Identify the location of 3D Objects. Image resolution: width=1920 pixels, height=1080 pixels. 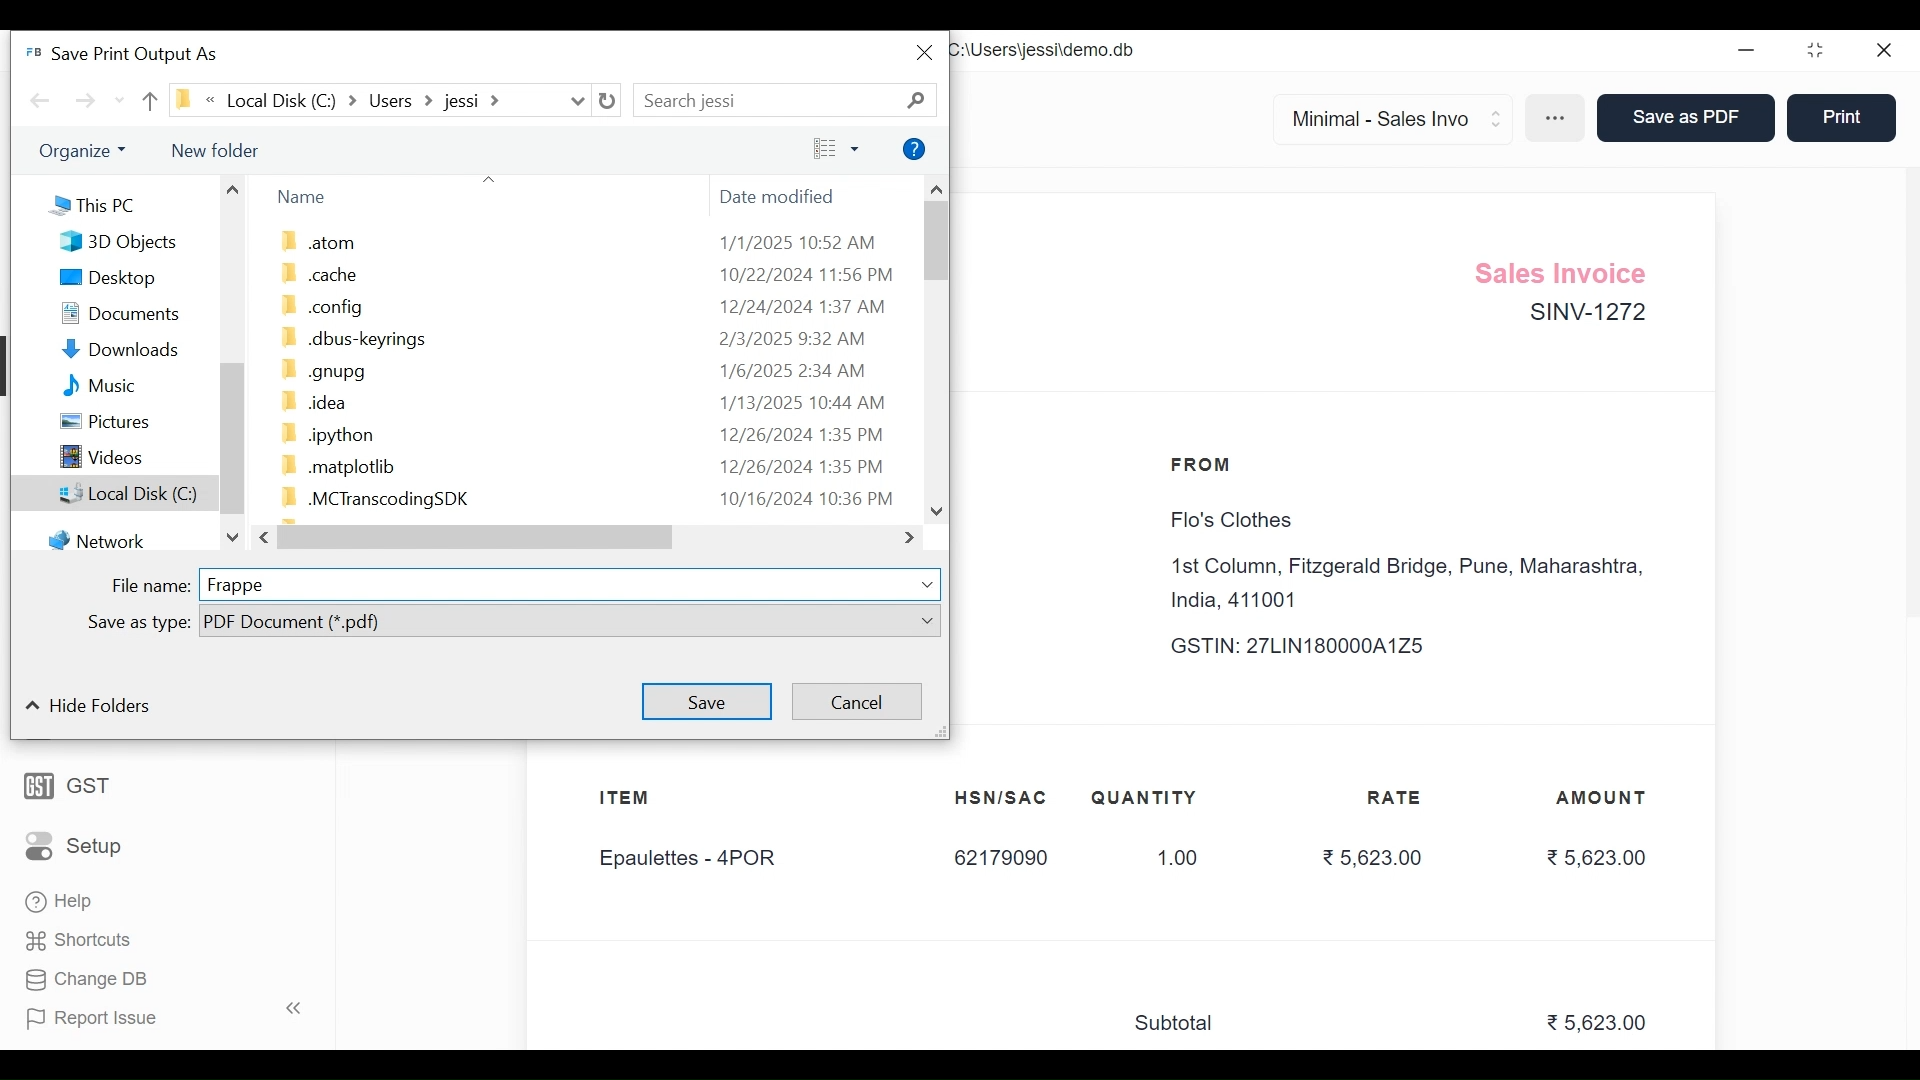
(118, 241).